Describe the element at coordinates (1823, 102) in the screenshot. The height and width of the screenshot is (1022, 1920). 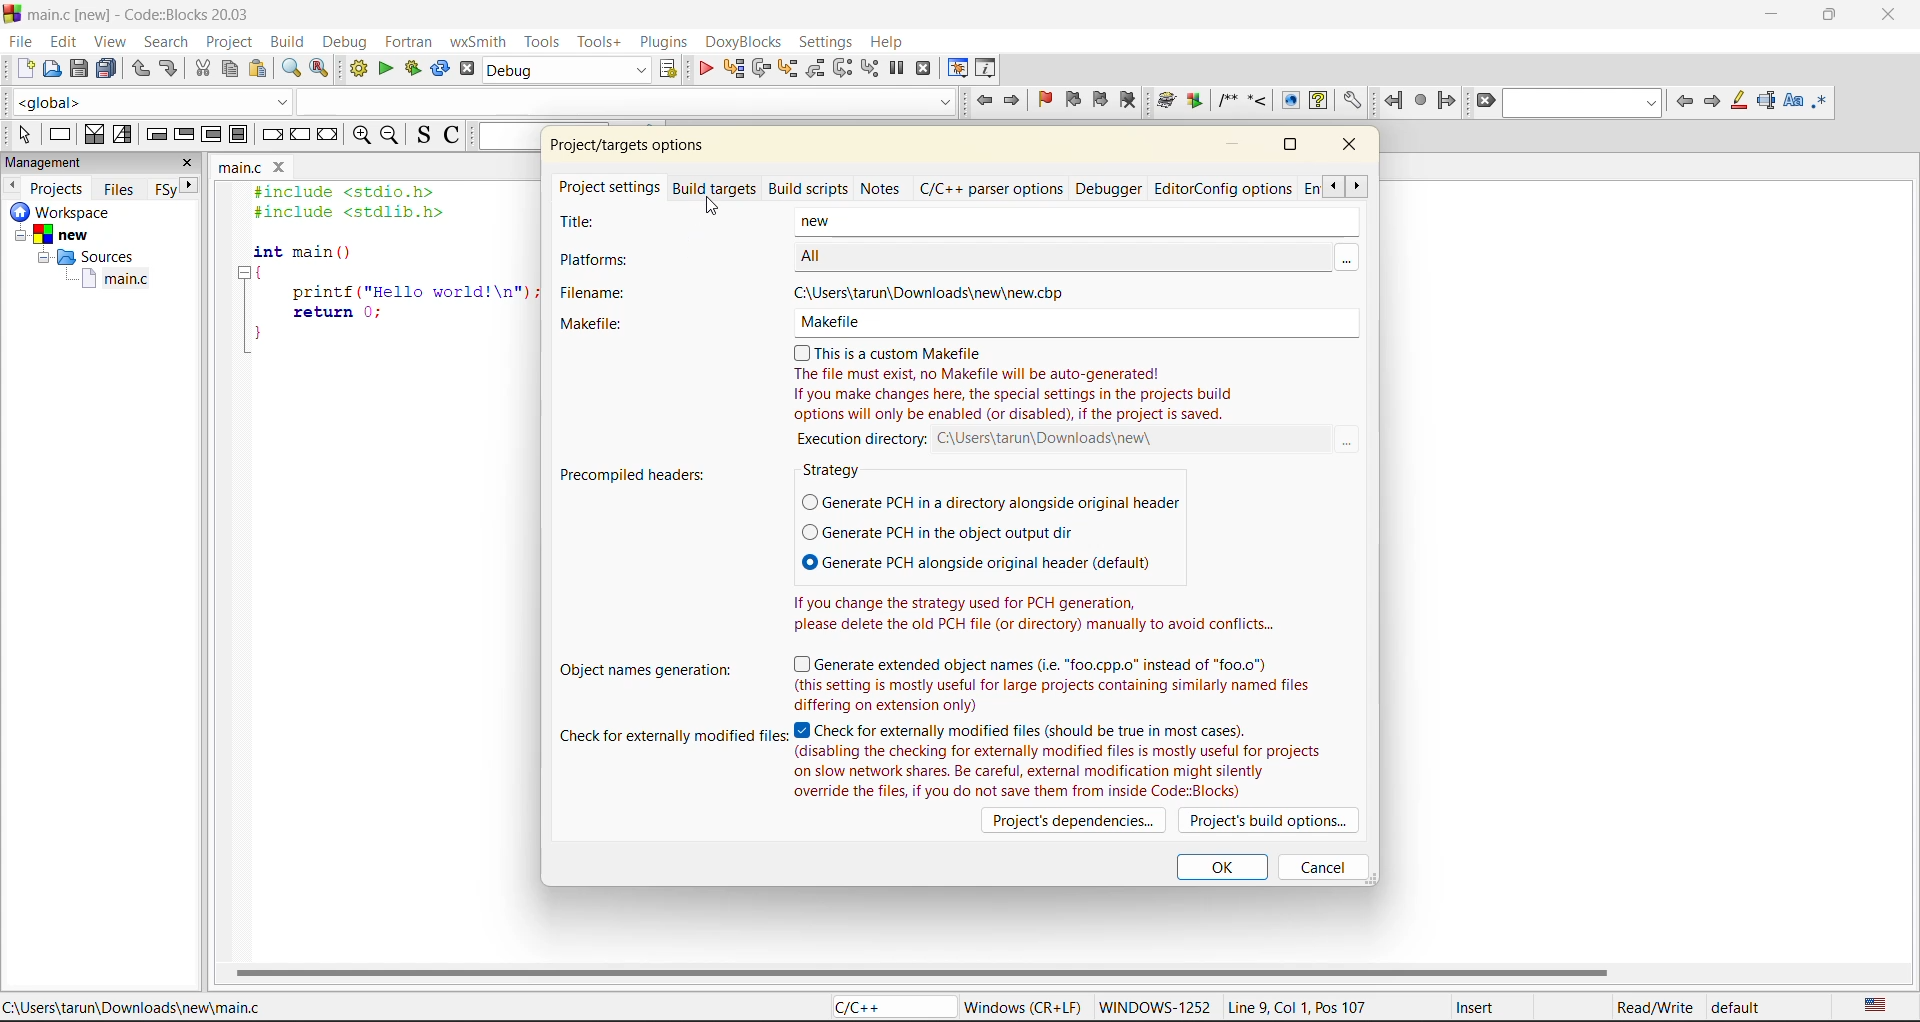
I see `use regex` at that location.